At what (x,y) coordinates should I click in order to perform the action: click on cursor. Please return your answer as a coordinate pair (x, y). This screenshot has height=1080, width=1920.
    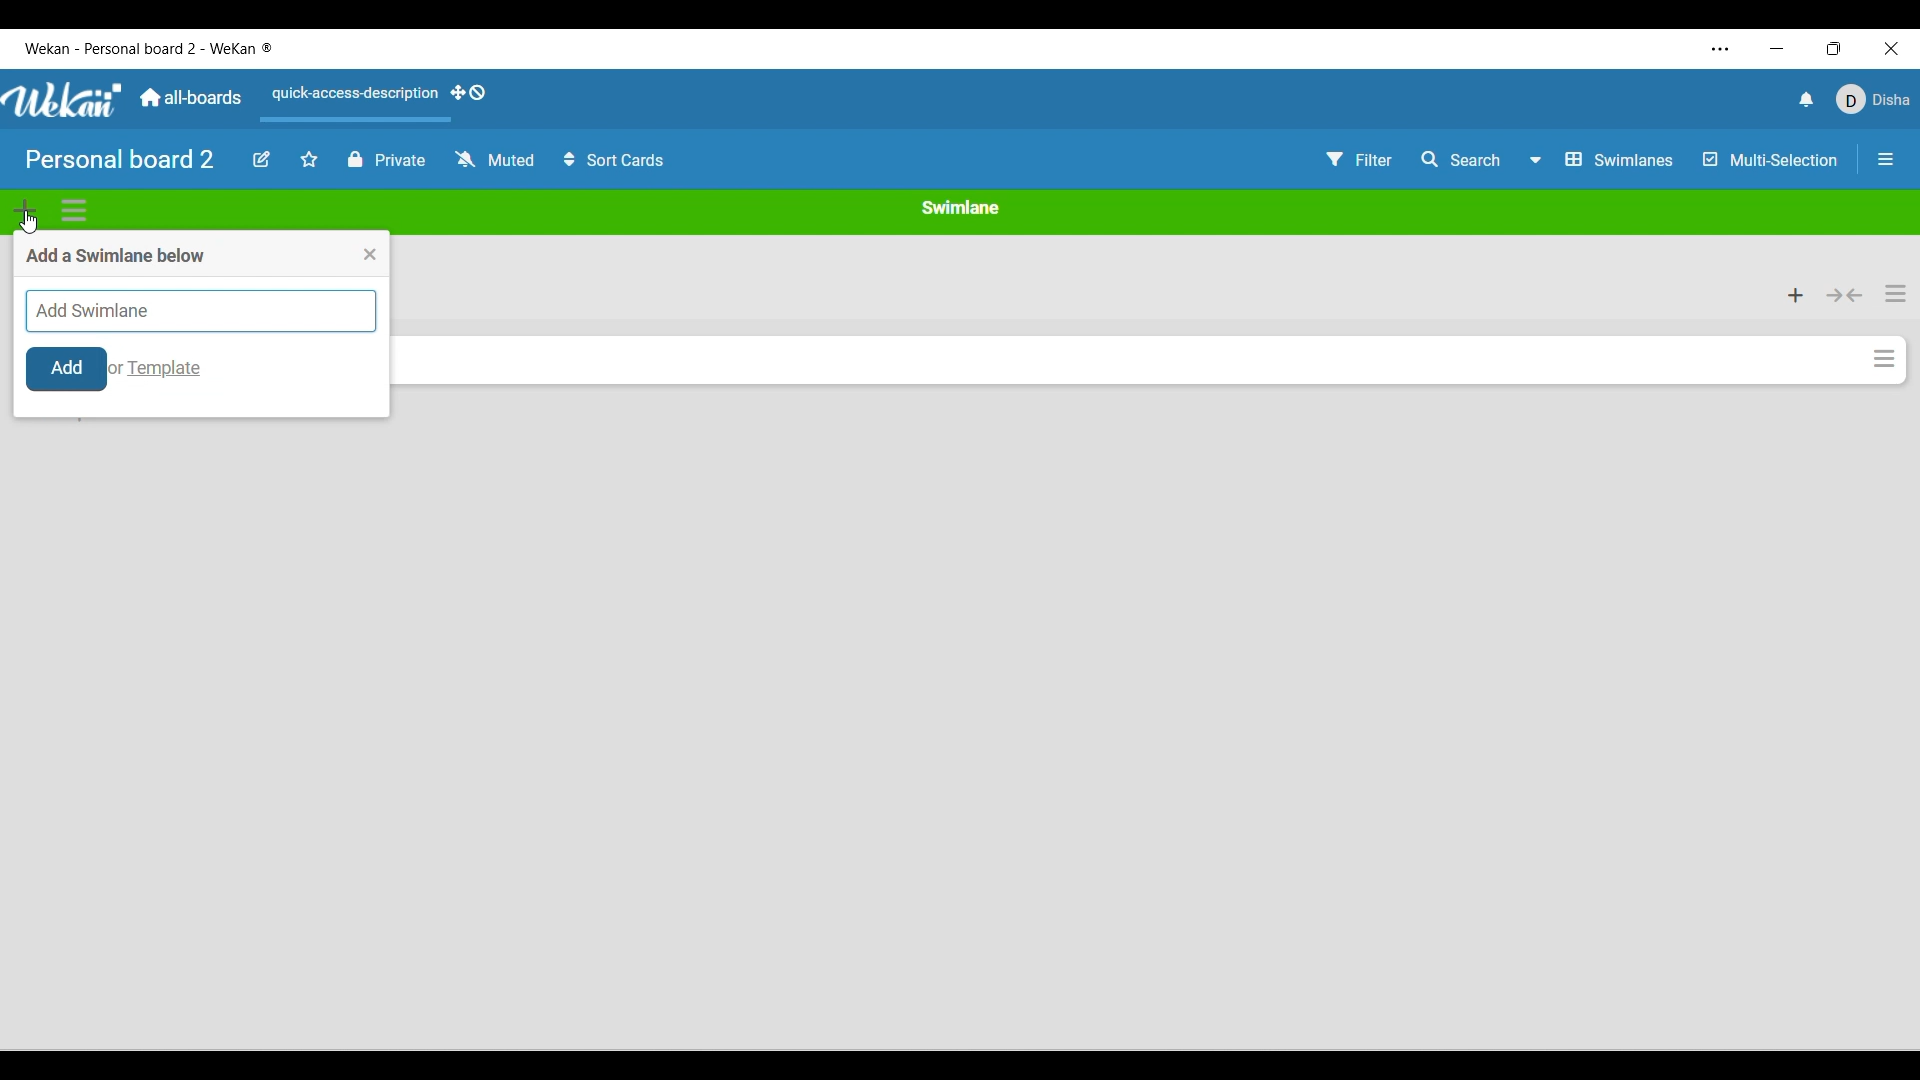
    Looking at the image, I should click on (34, 228).